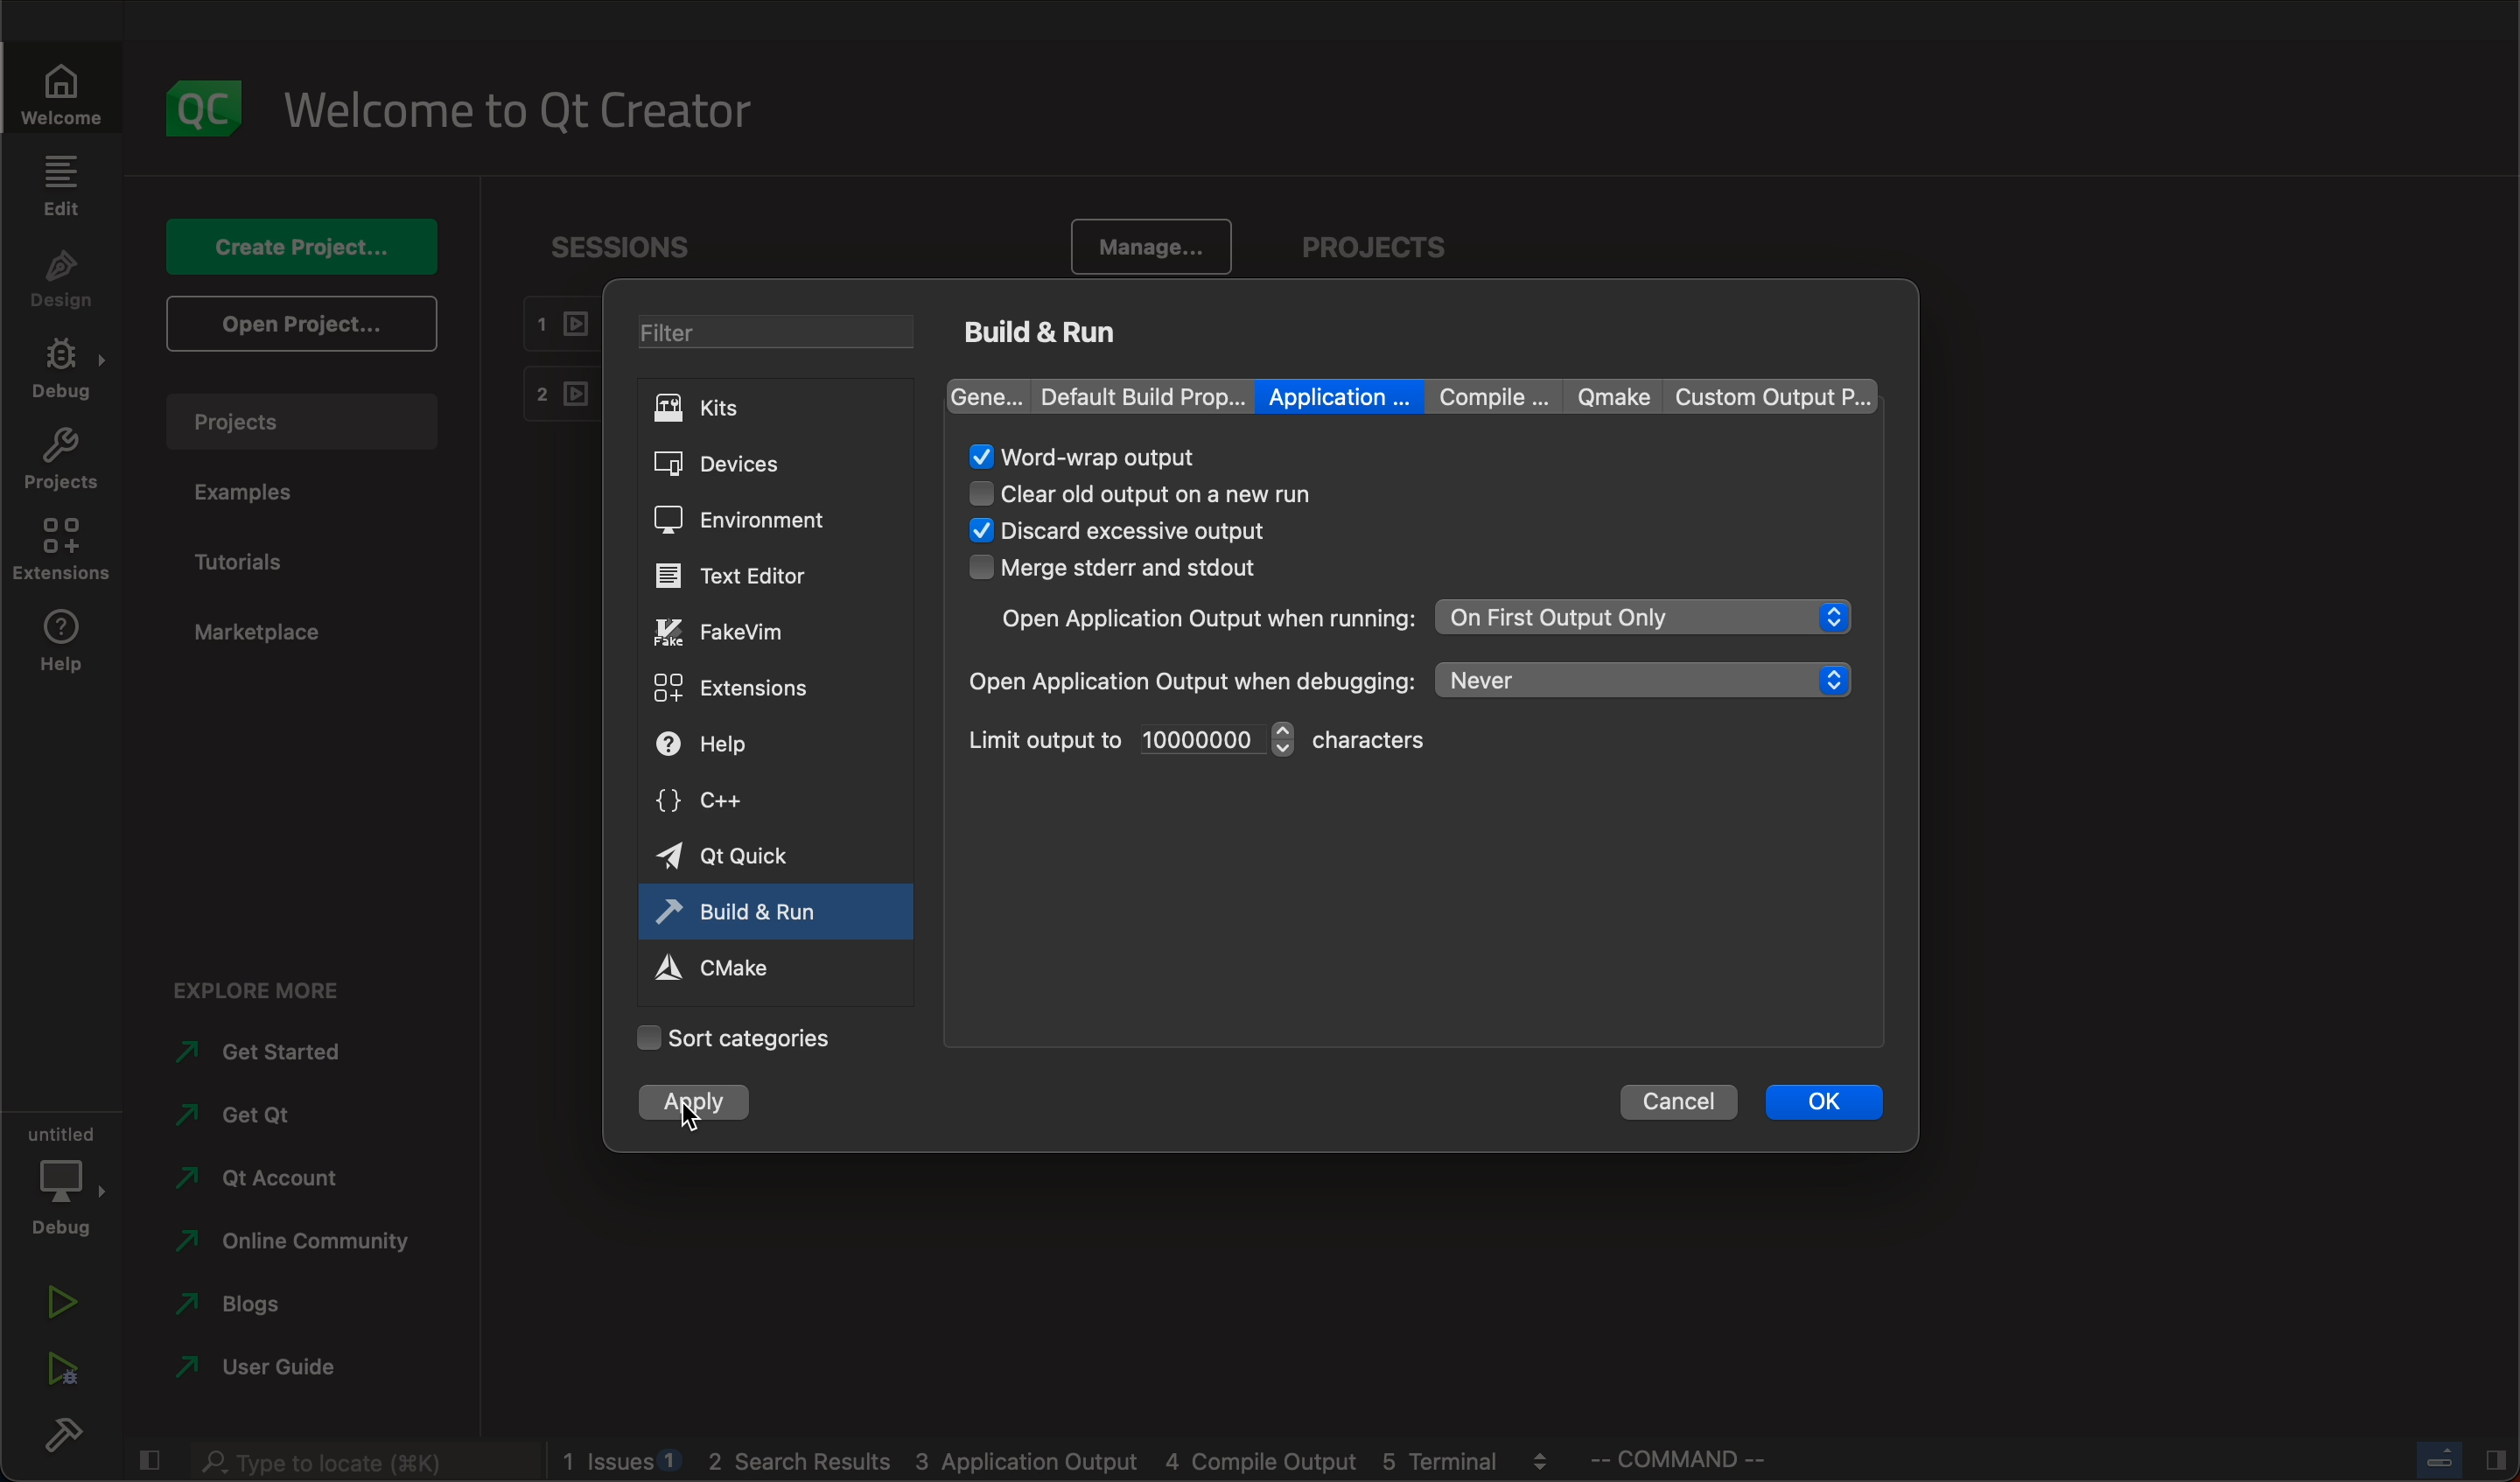 The image size is (2520, 1482). I want to click on community, so click(286, 1246).